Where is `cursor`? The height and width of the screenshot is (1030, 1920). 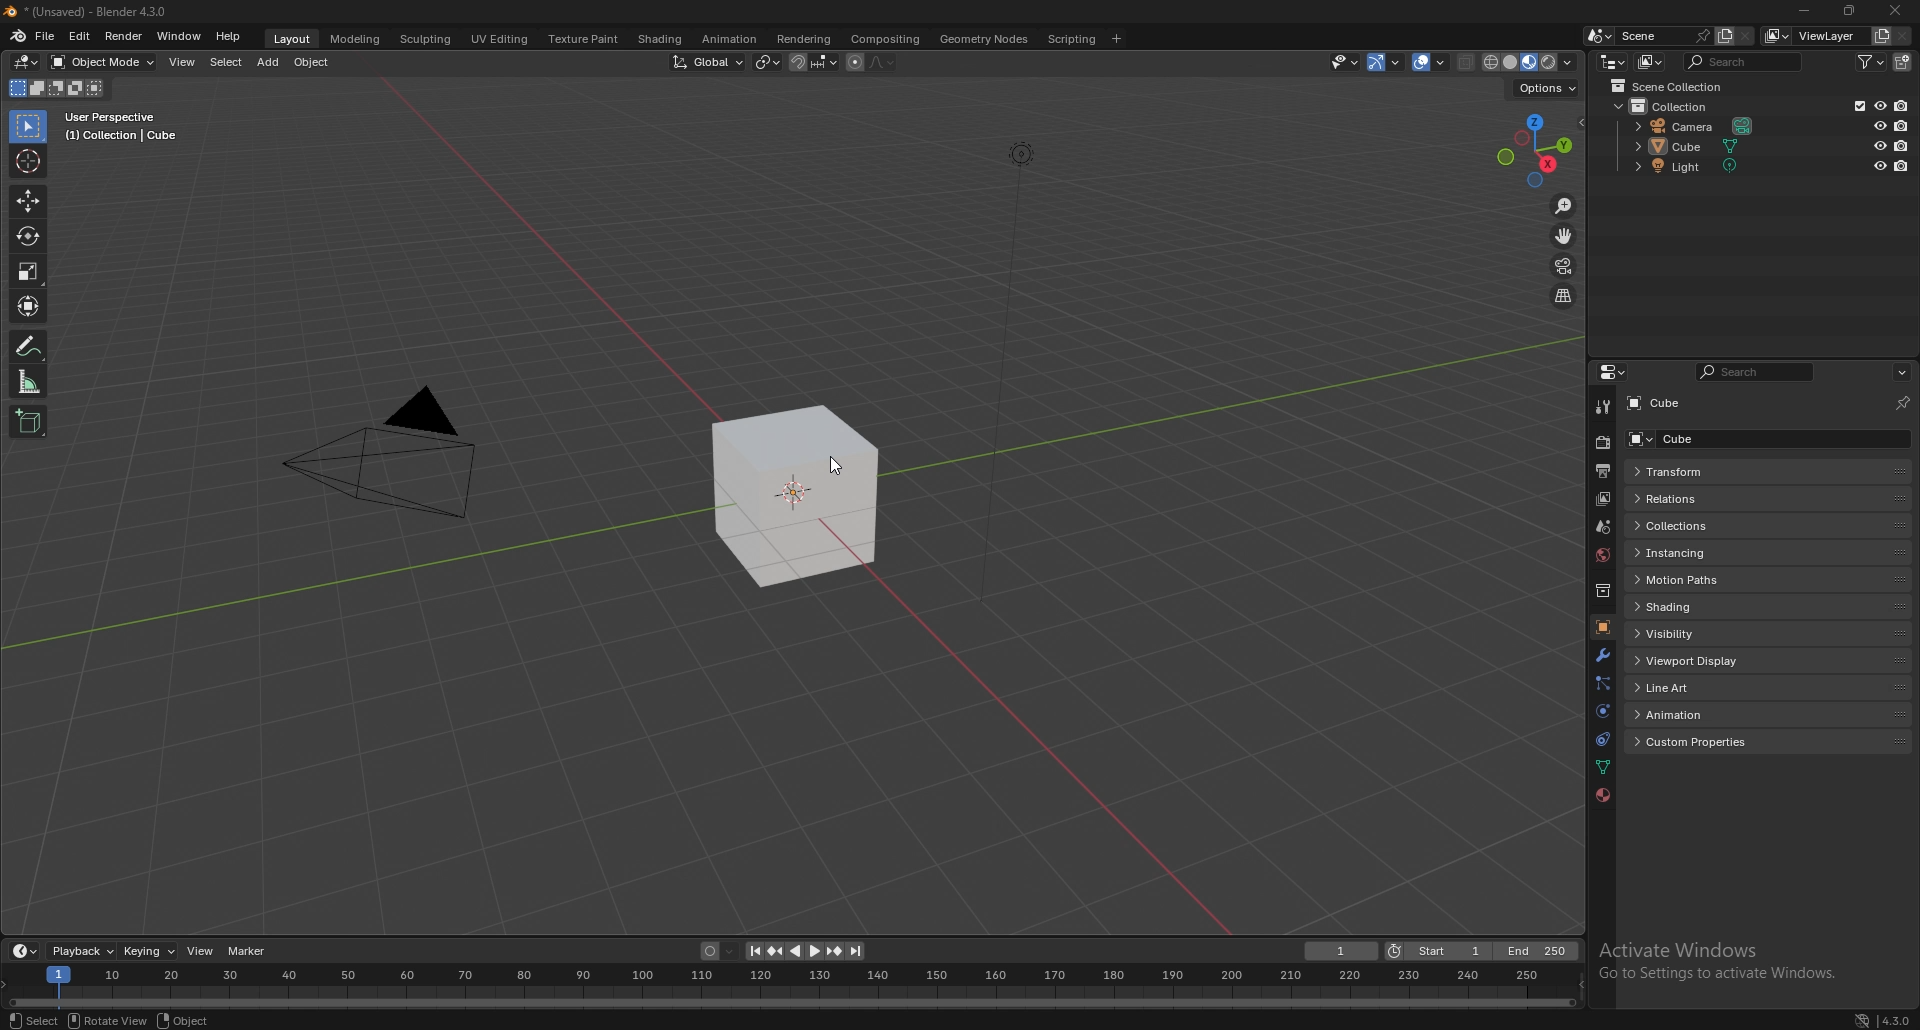 cursor is located at coordinates (27, 161).